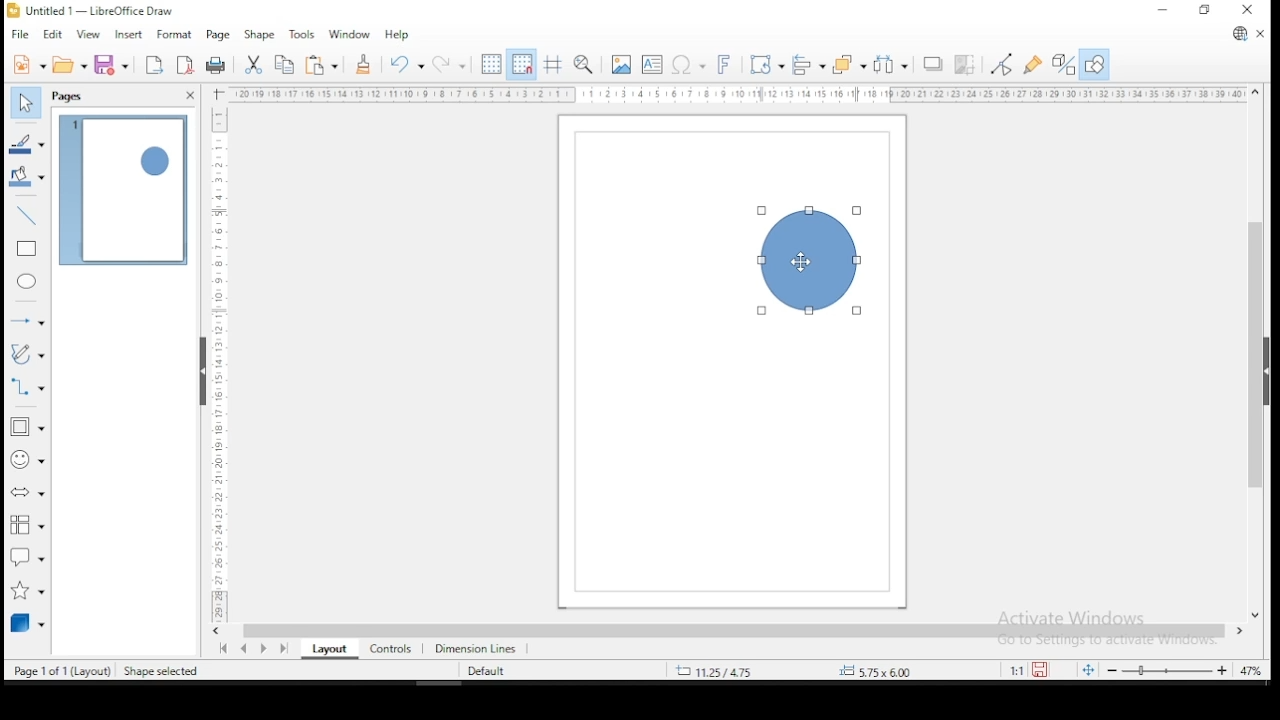  Describe the element at coordinates (28, 145) in the screenshot. I see `line color` at that location.